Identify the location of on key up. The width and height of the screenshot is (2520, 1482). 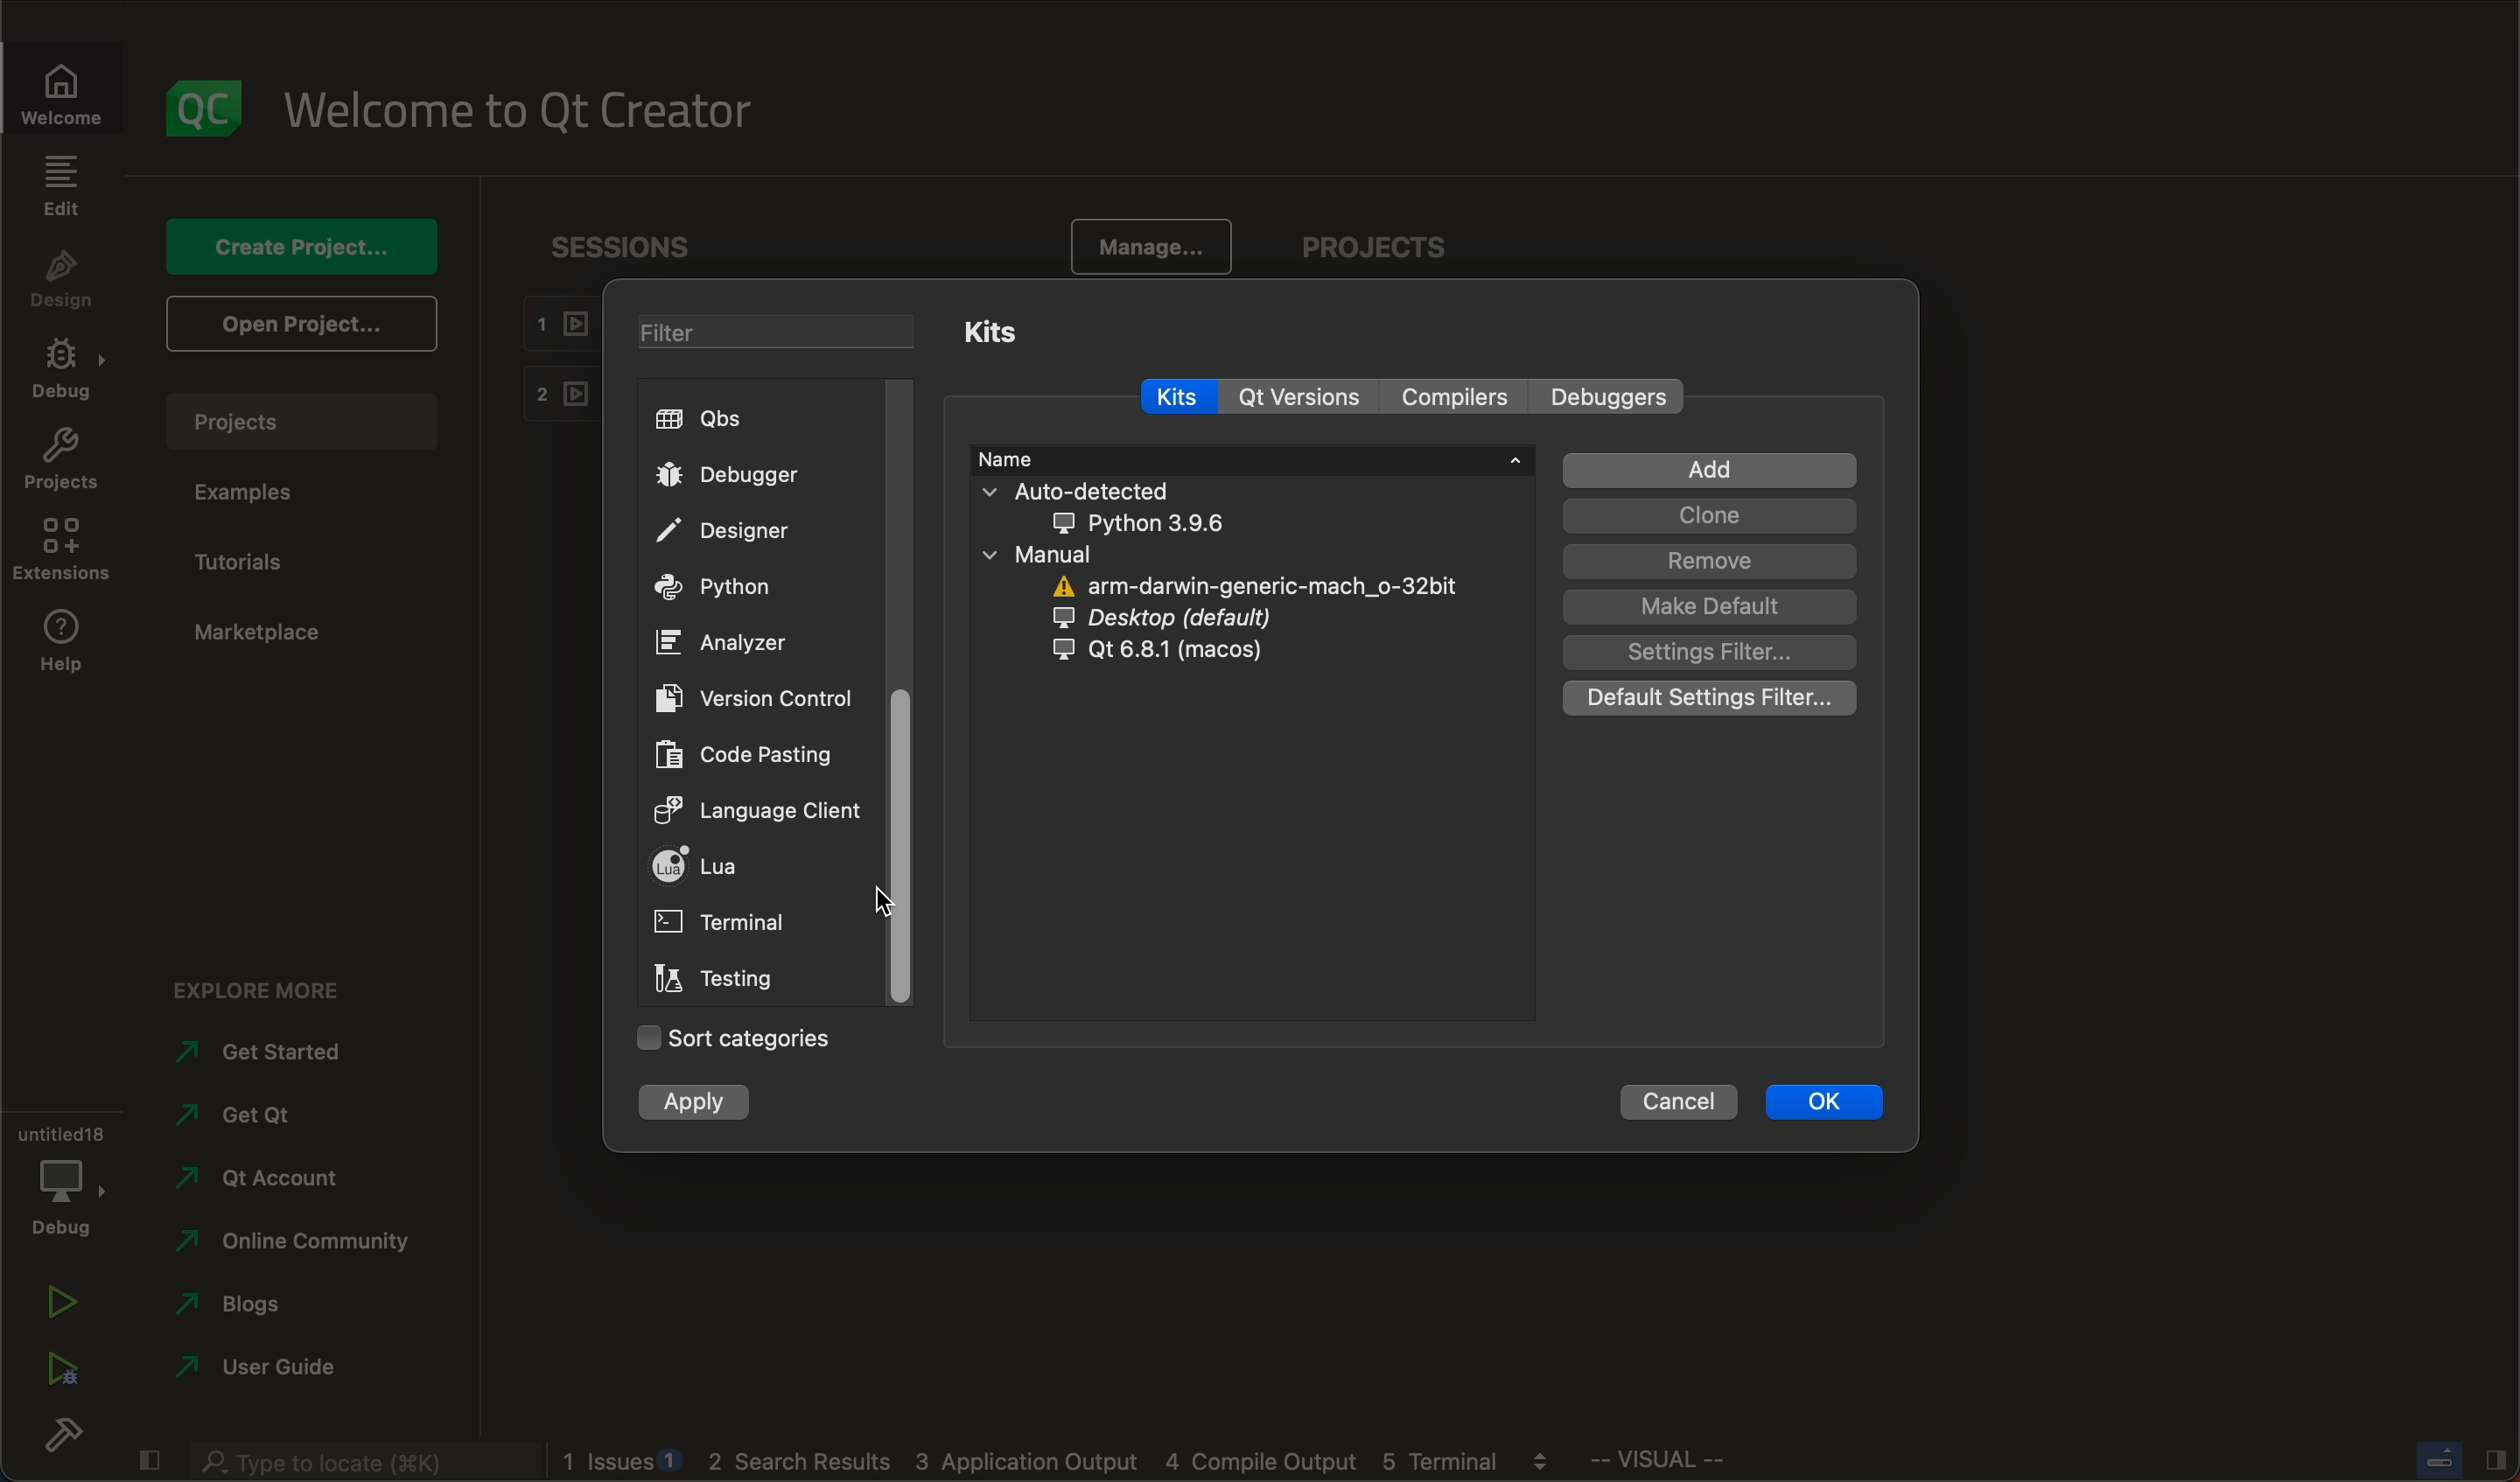
(894, 903).